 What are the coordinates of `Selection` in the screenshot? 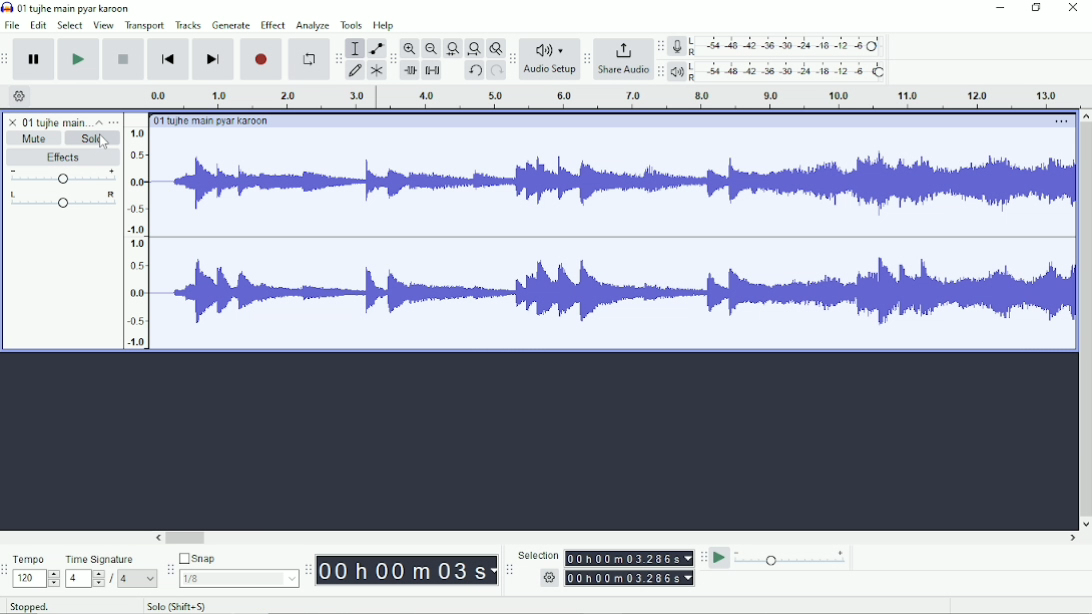 It's located at (629, 555).